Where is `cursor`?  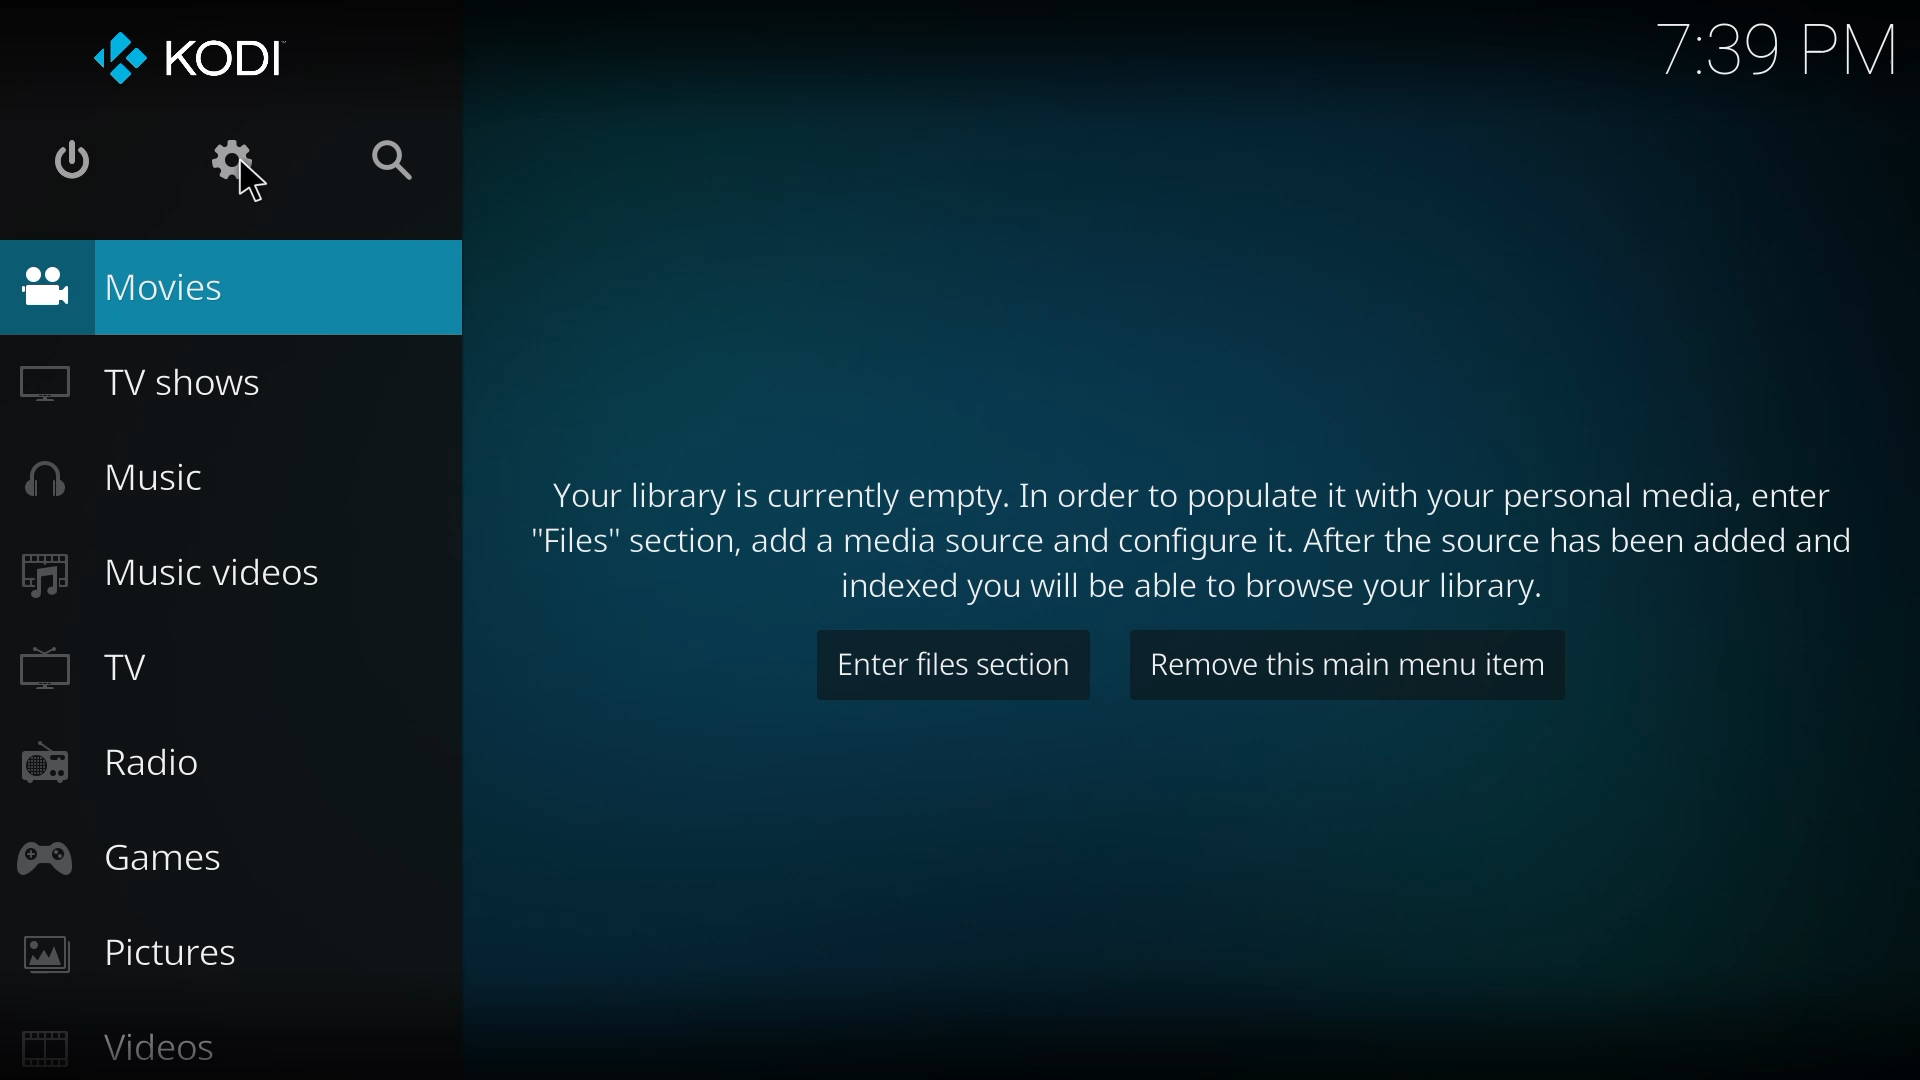
cursor is located at coordinates (254, 185).